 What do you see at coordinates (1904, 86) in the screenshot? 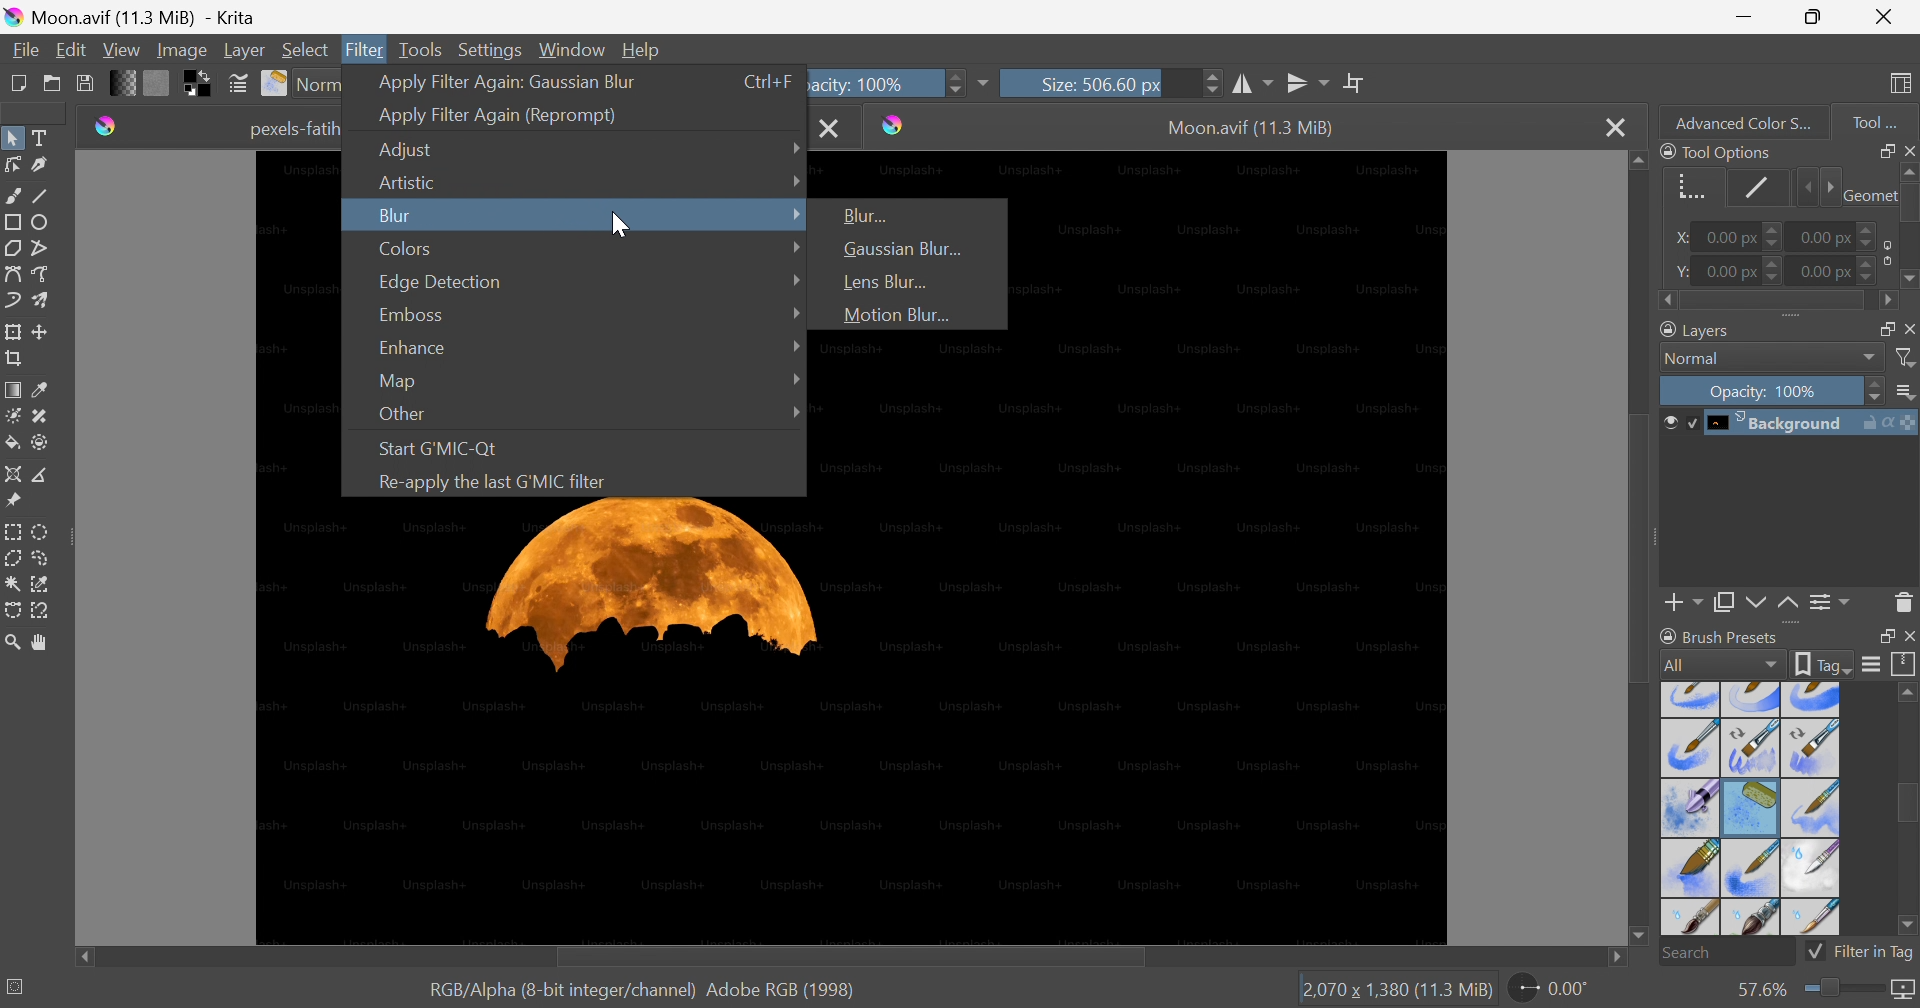
I see `Choose workspace` at bounding box center [1904, 86].